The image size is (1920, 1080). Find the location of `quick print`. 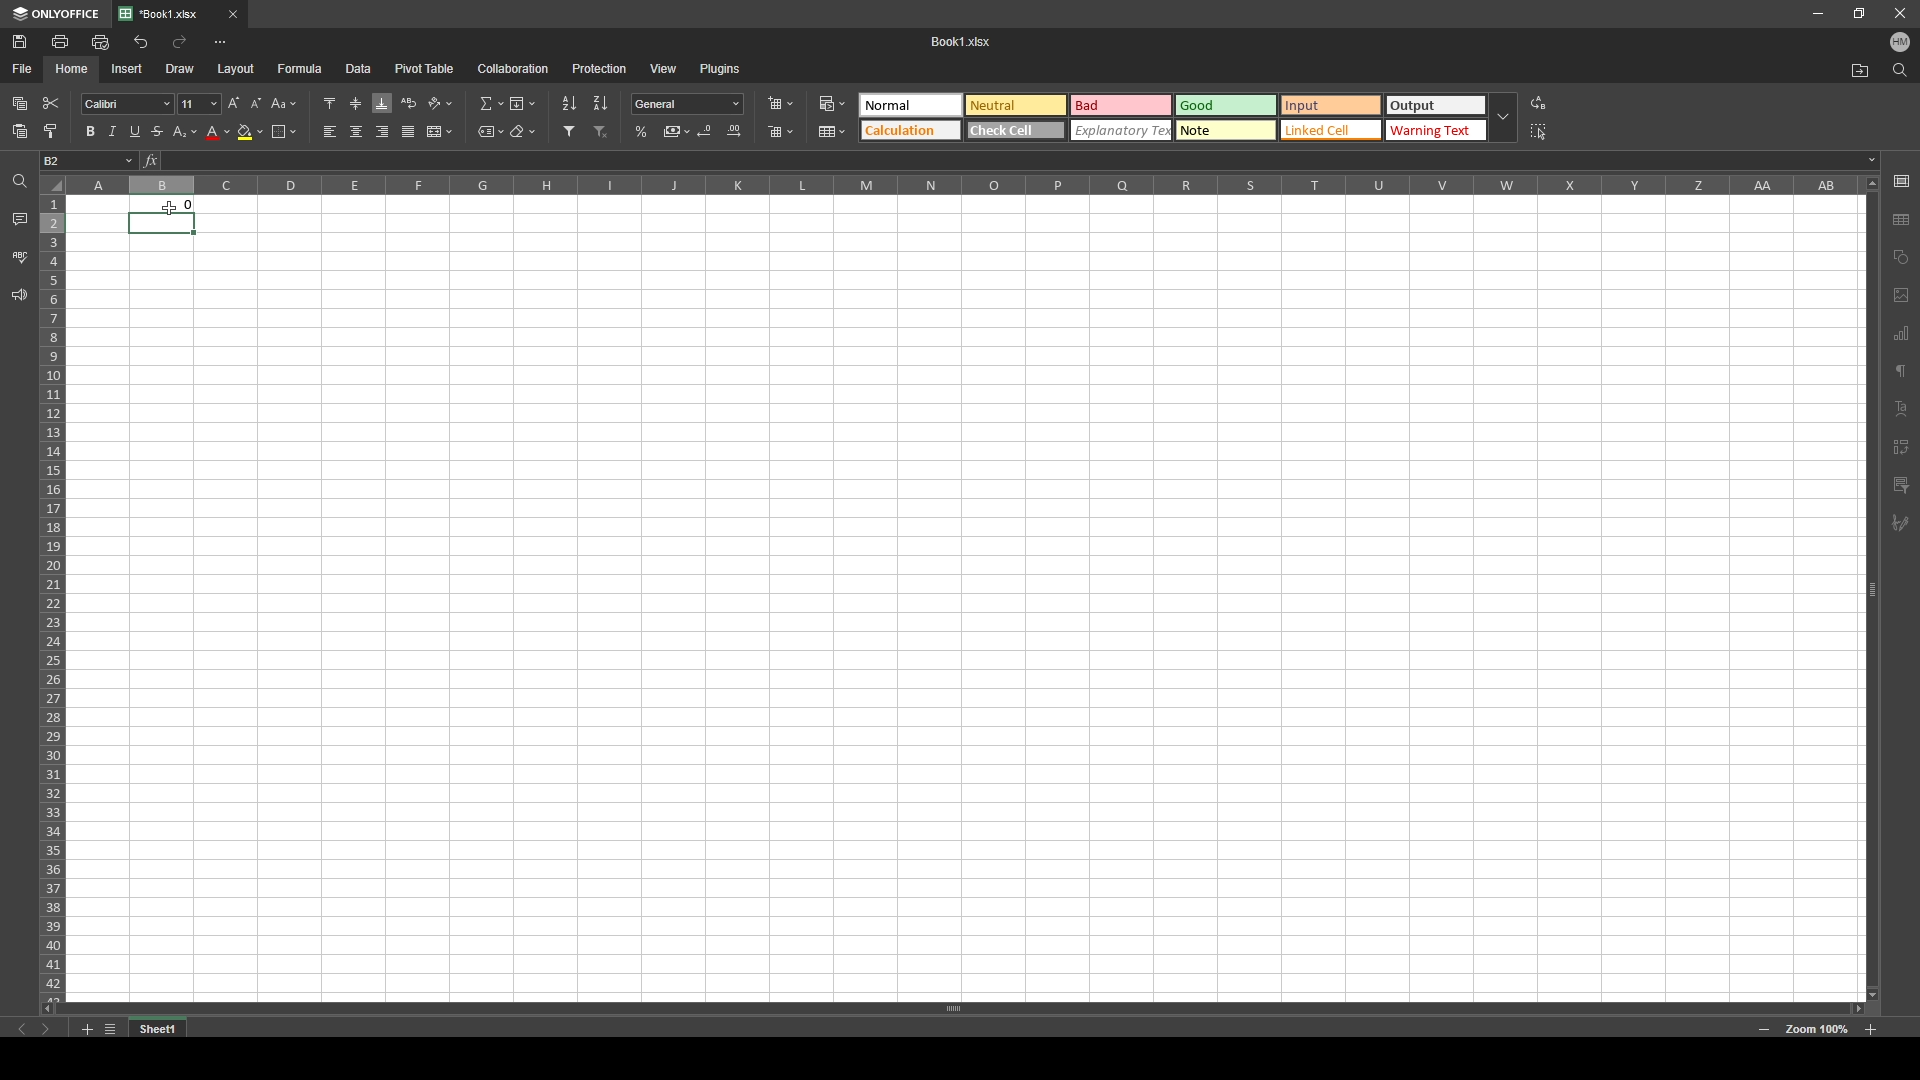

quick print is located at coordinates (102, 41).